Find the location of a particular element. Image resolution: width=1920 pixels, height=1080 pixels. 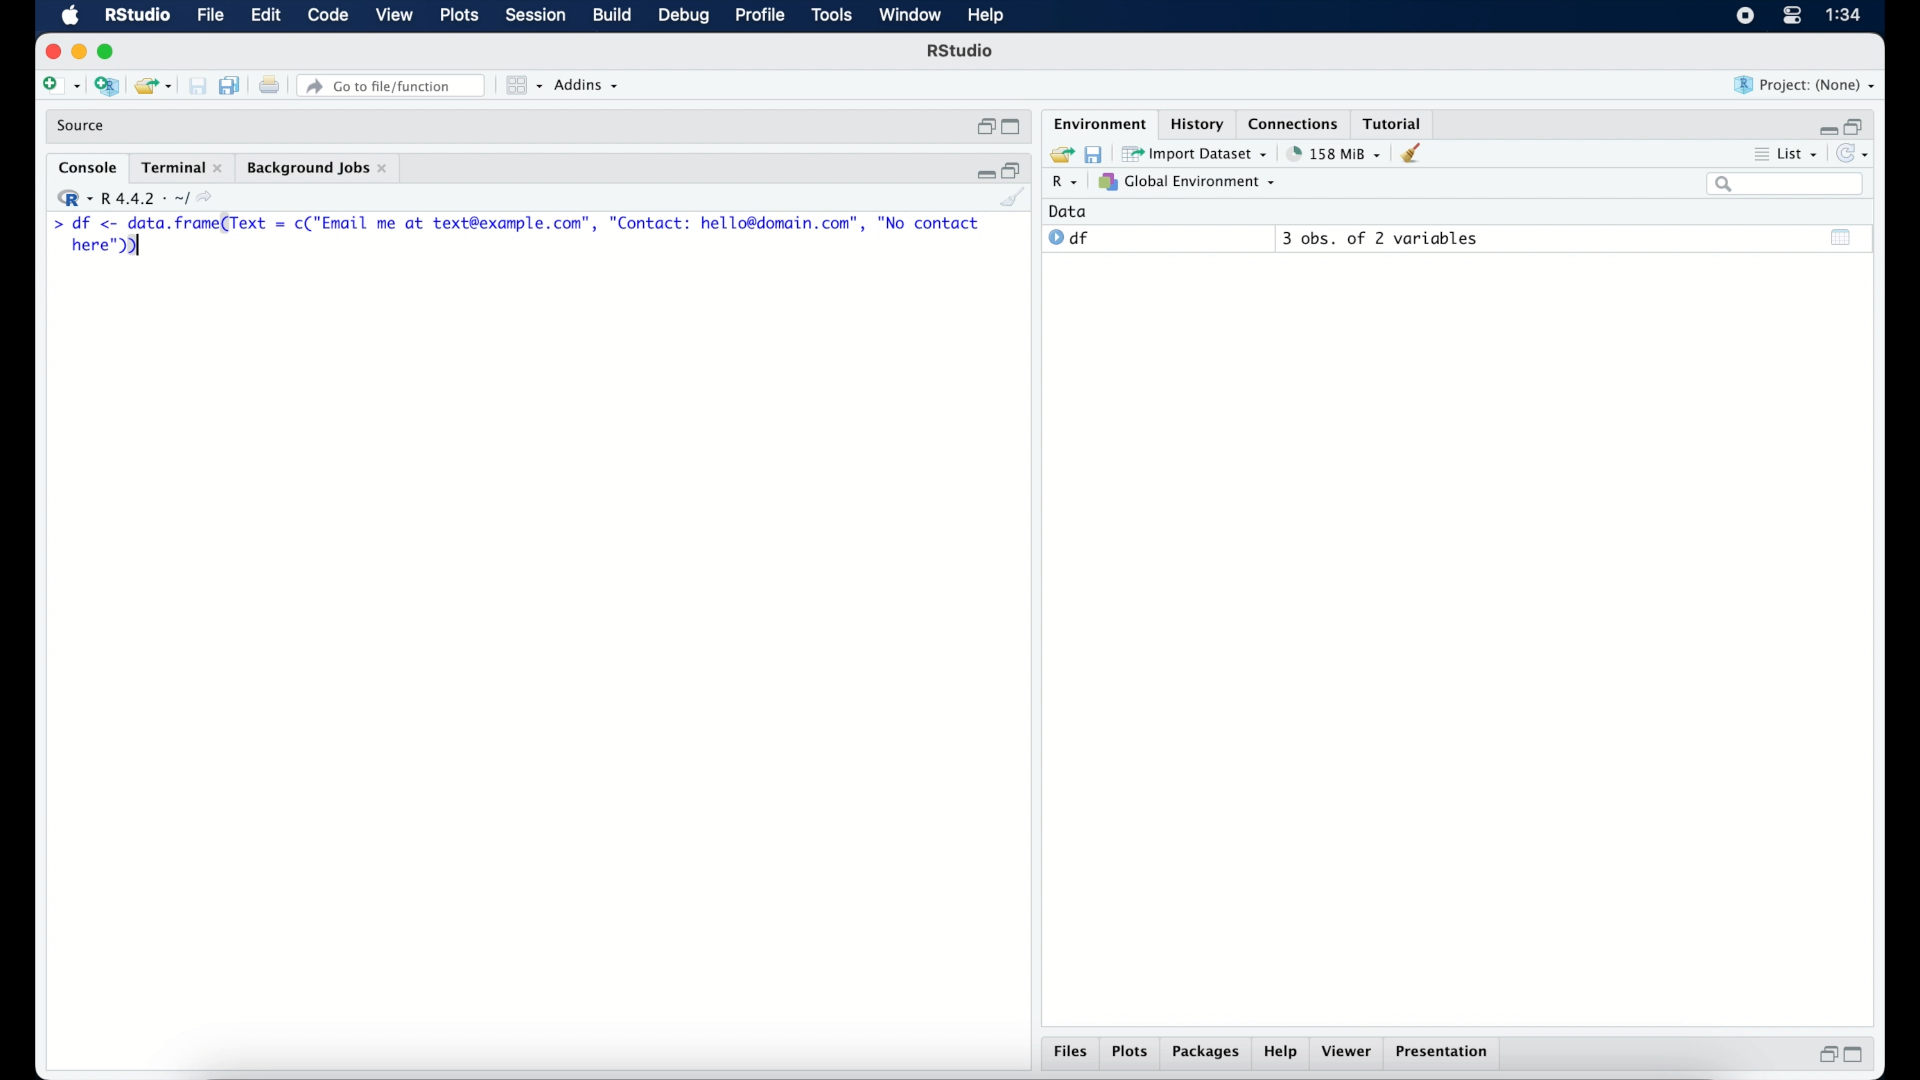

source is located at coordinates (85, 126).